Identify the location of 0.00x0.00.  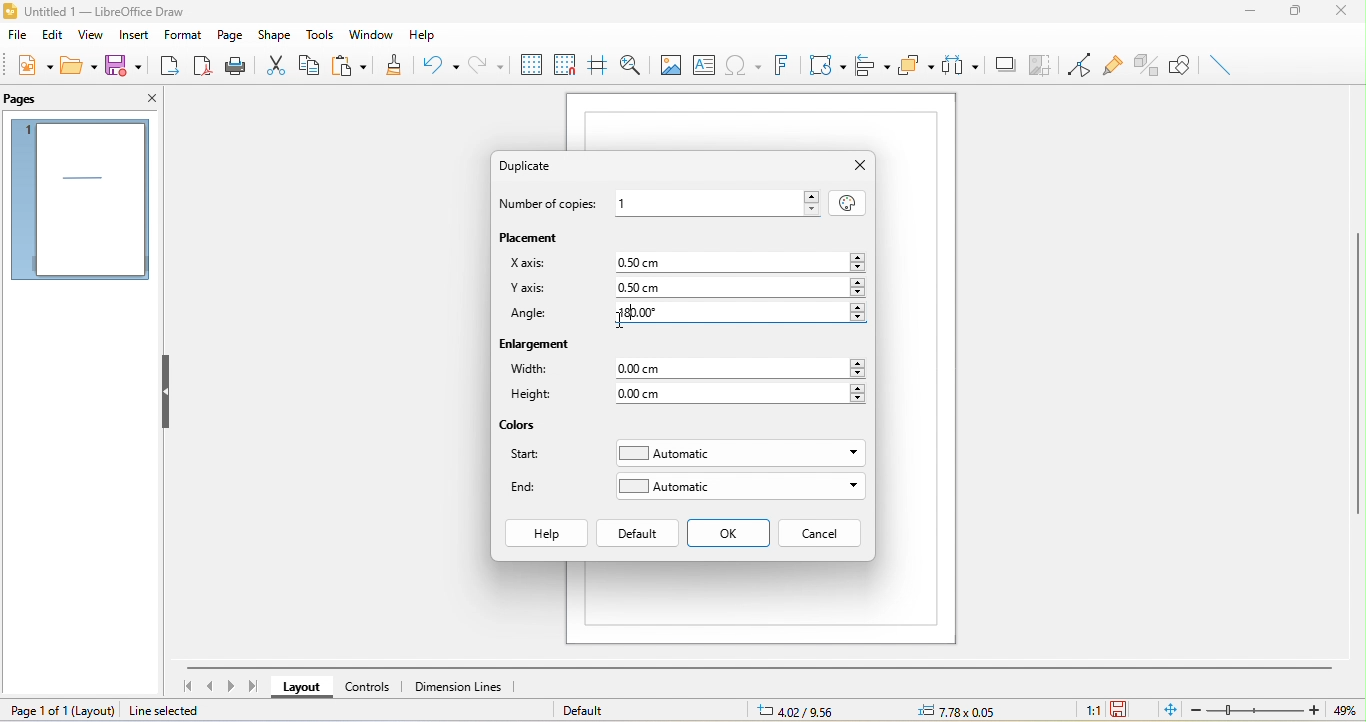
(954, 711).